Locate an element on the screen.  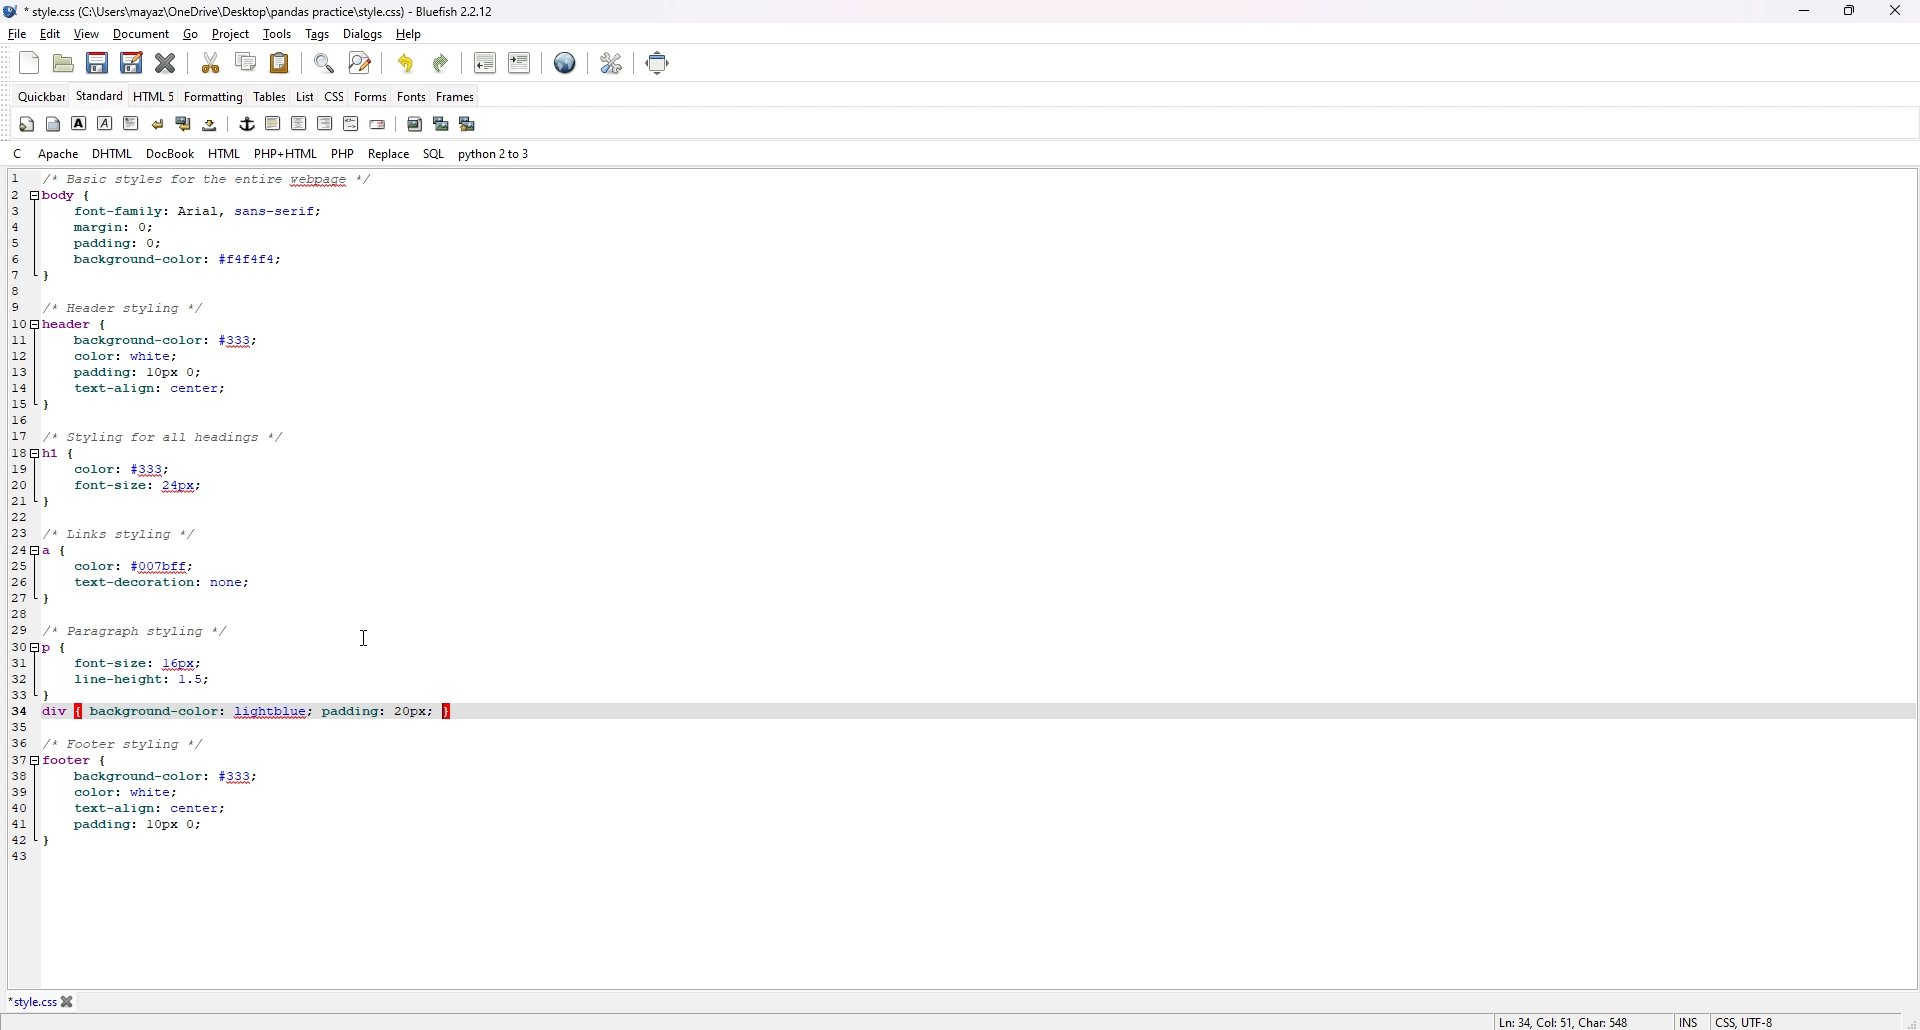
php is located at coordinates (342, 154).